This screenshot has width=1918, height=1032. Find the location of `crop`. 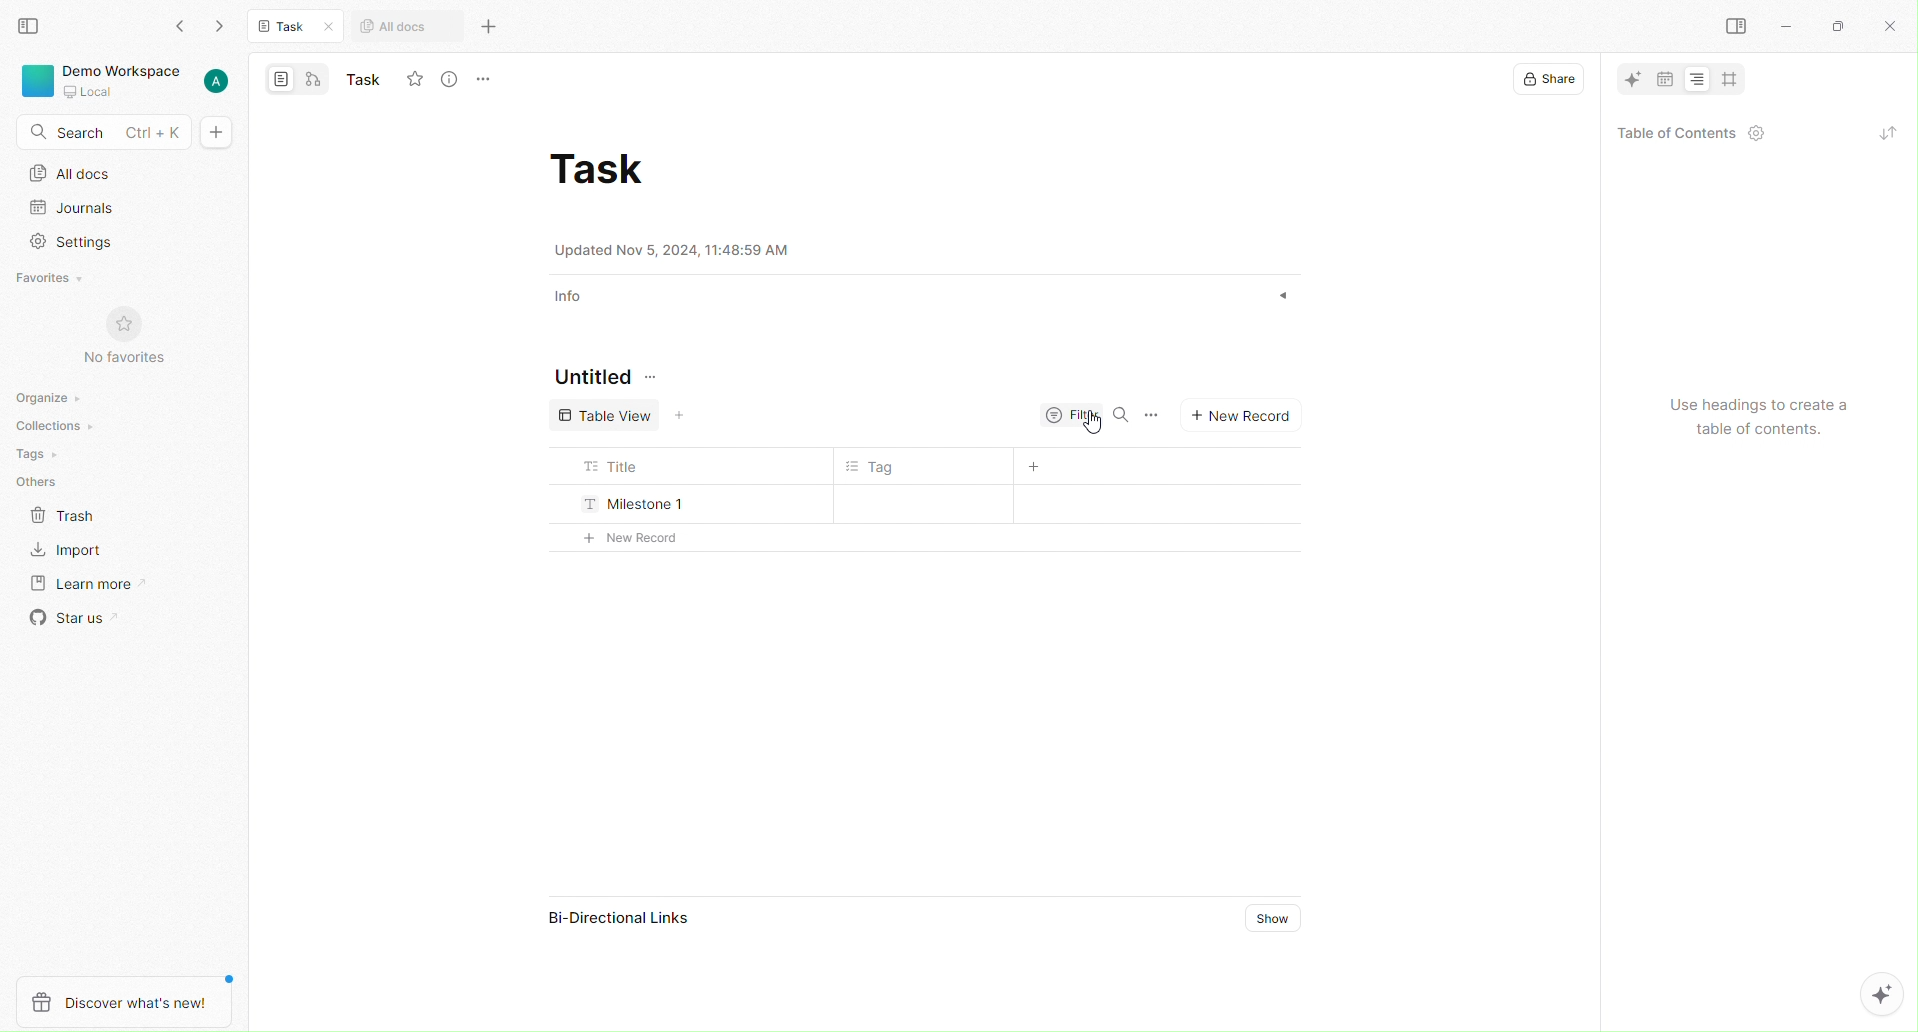

crop is located at coordinates (1731, 81).